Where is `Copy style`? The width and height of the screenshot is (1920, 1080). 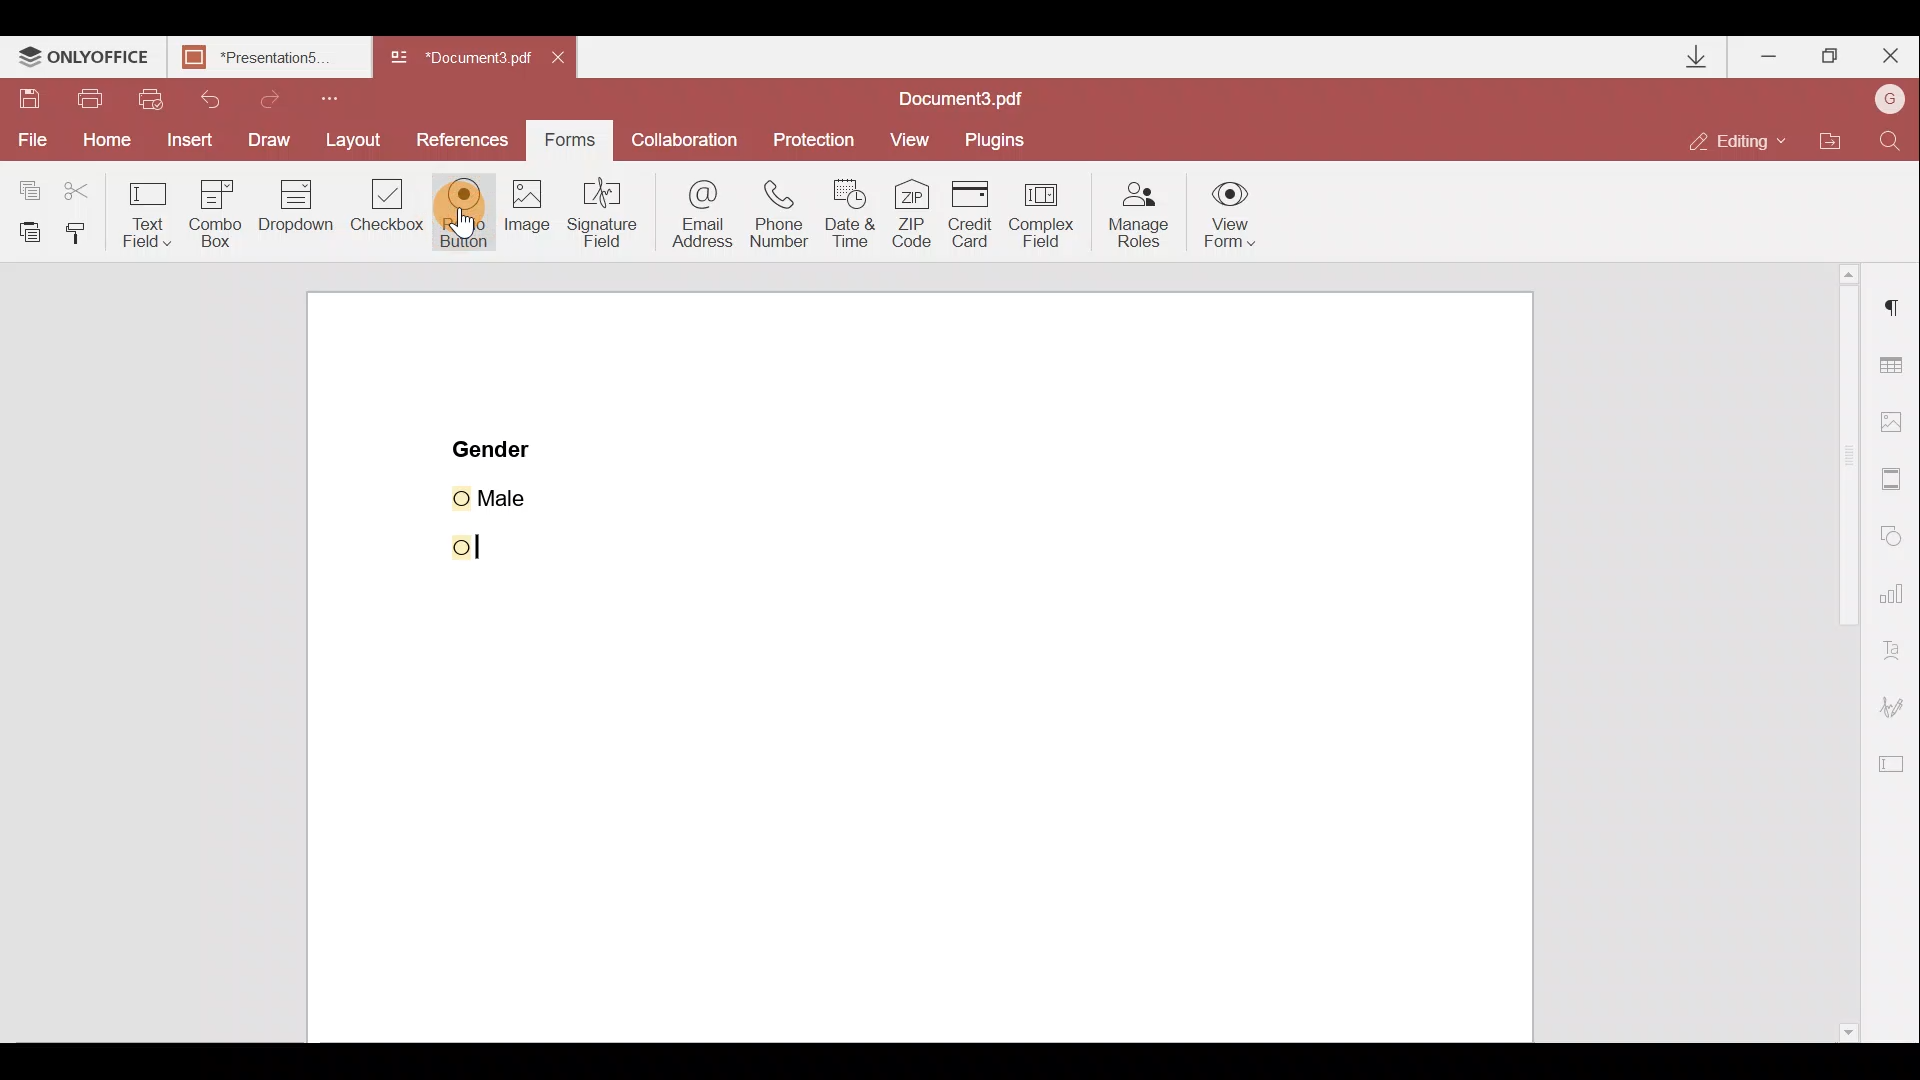 Copy style is located at coordinates (84, 231).